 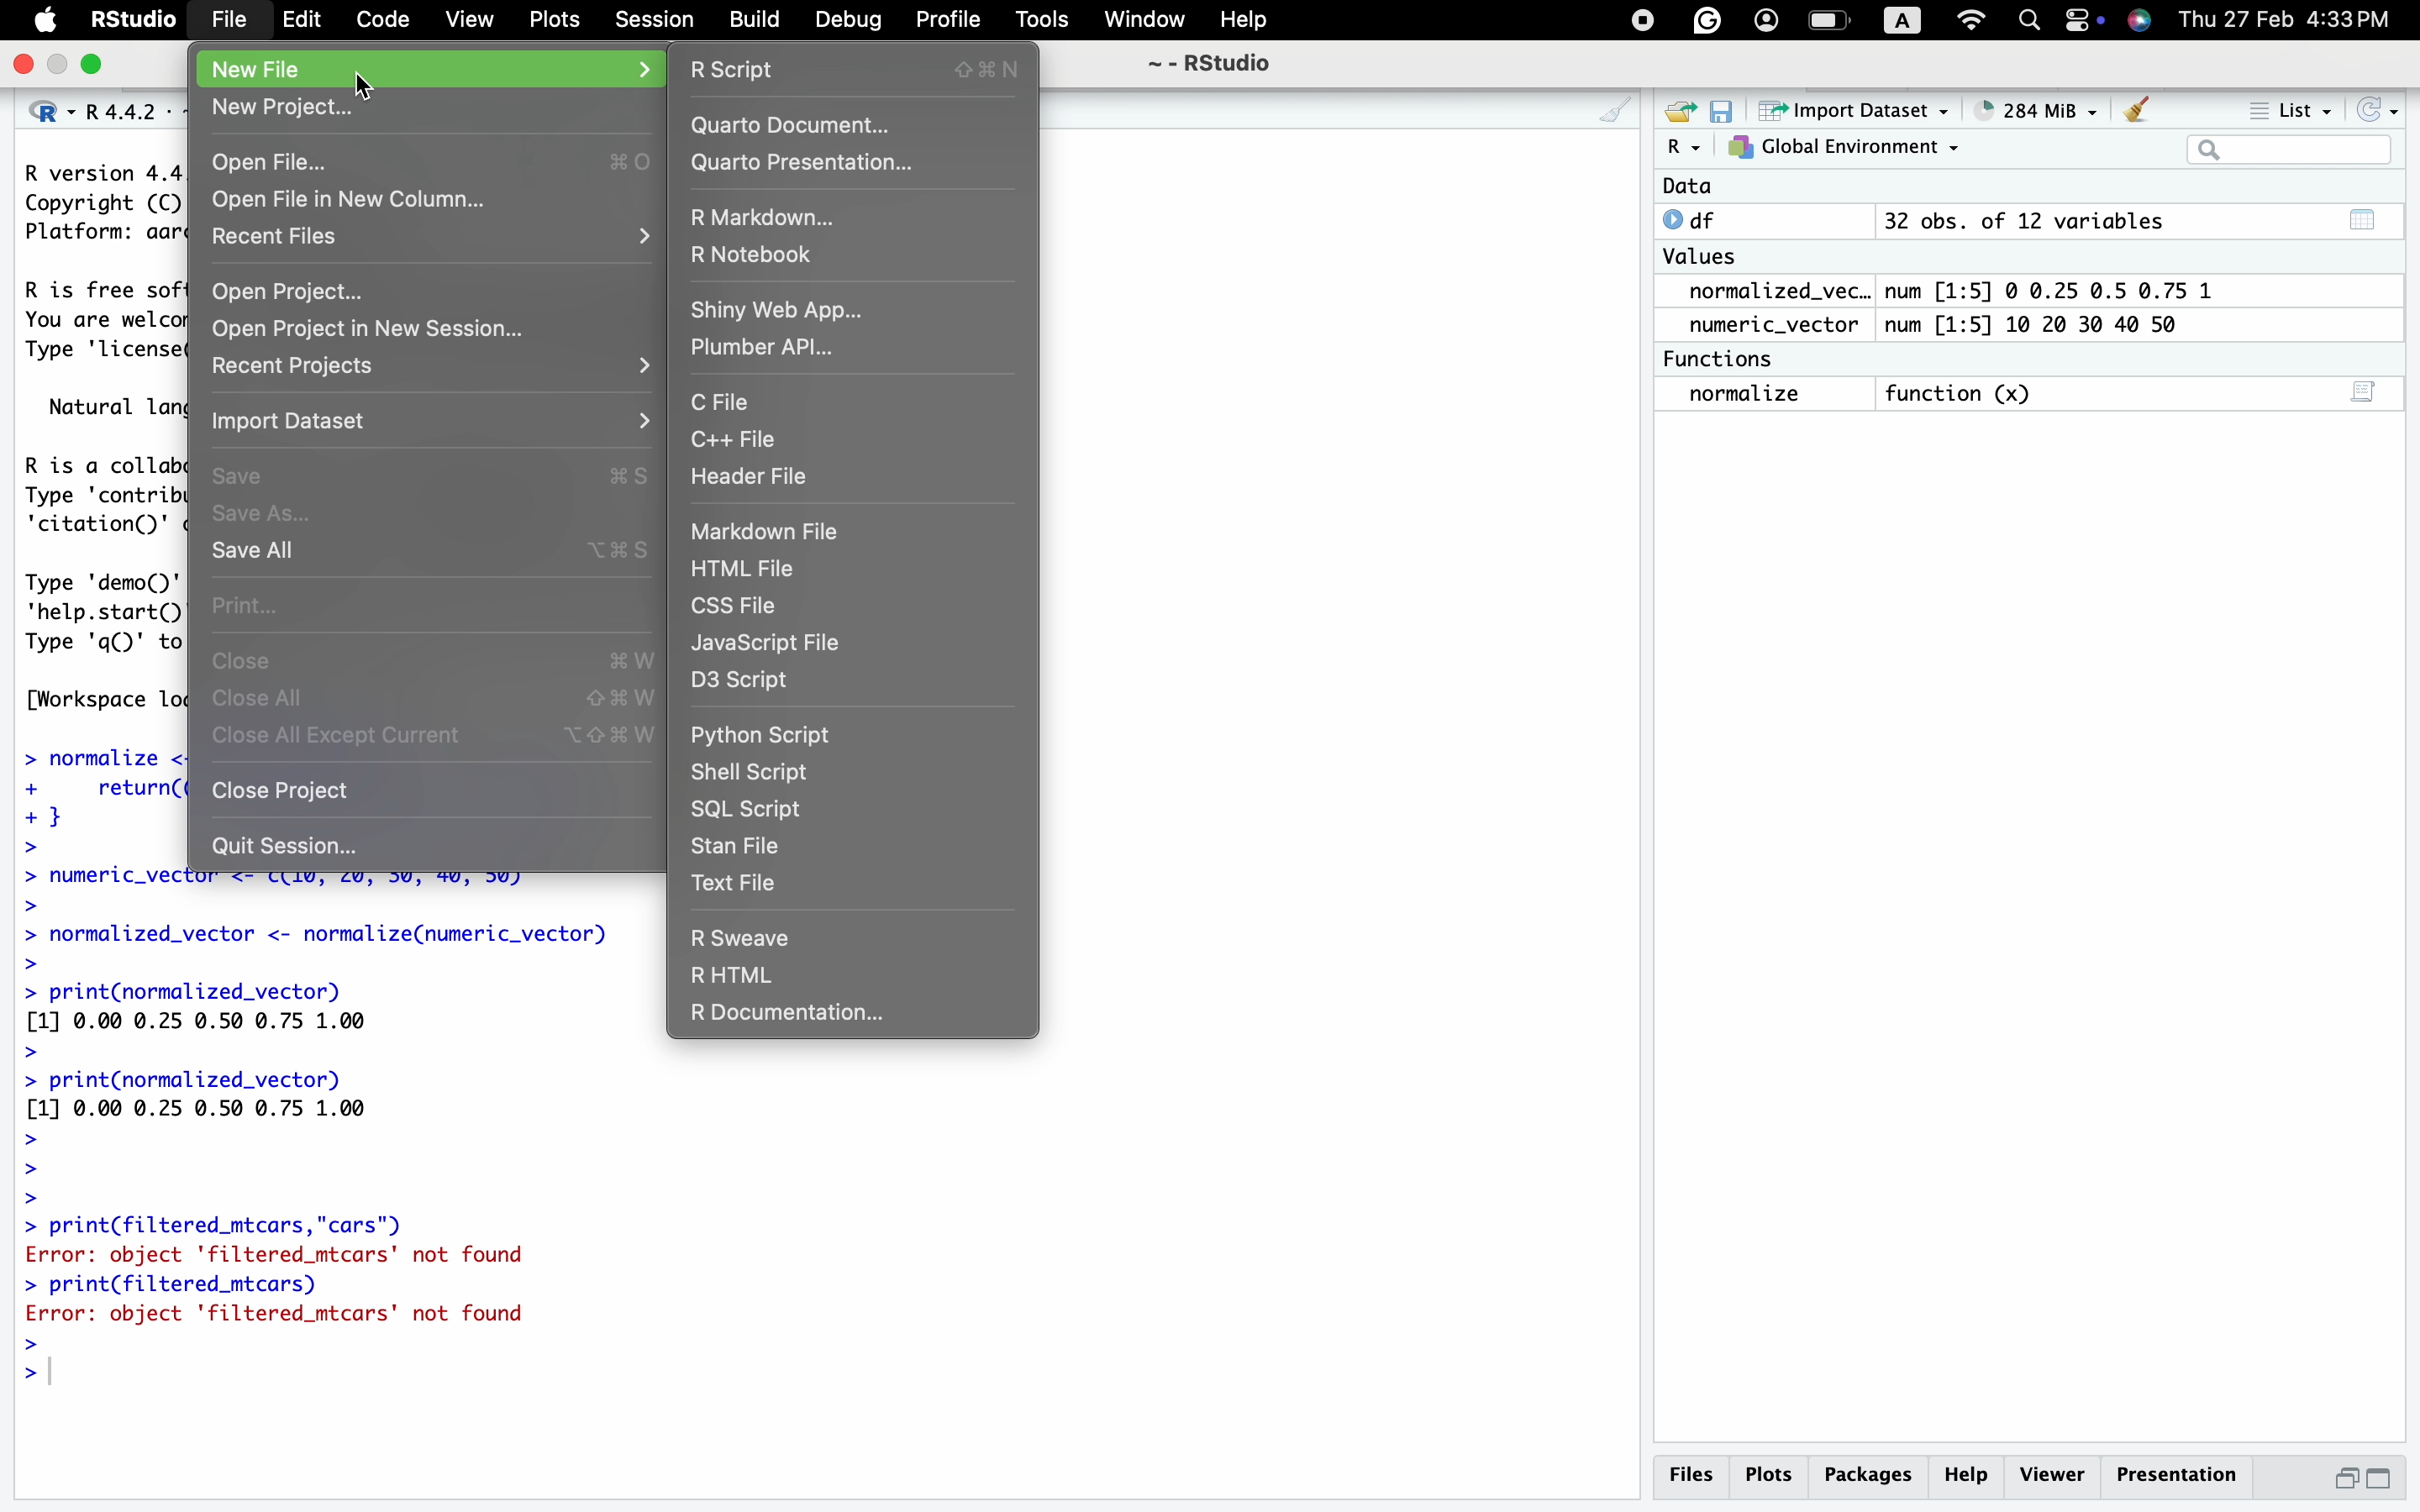 I want to click on Open Project..., so click(x=292, y=286).